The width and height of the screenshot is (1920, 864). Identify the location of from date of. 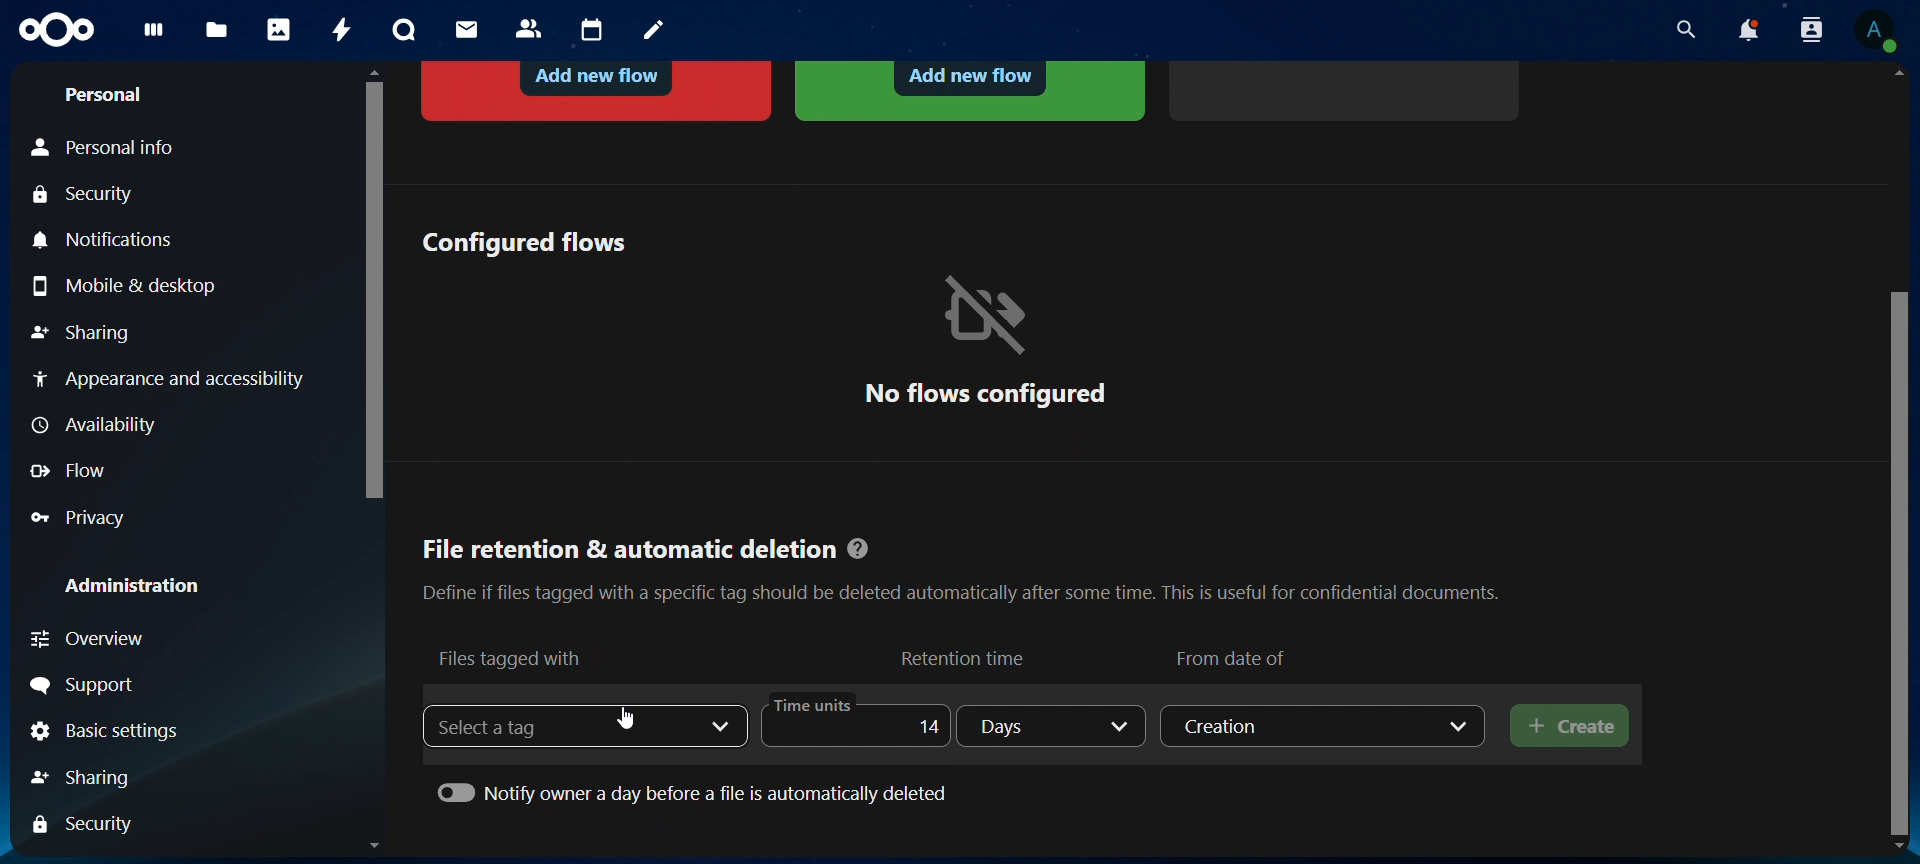
(1235, 655).